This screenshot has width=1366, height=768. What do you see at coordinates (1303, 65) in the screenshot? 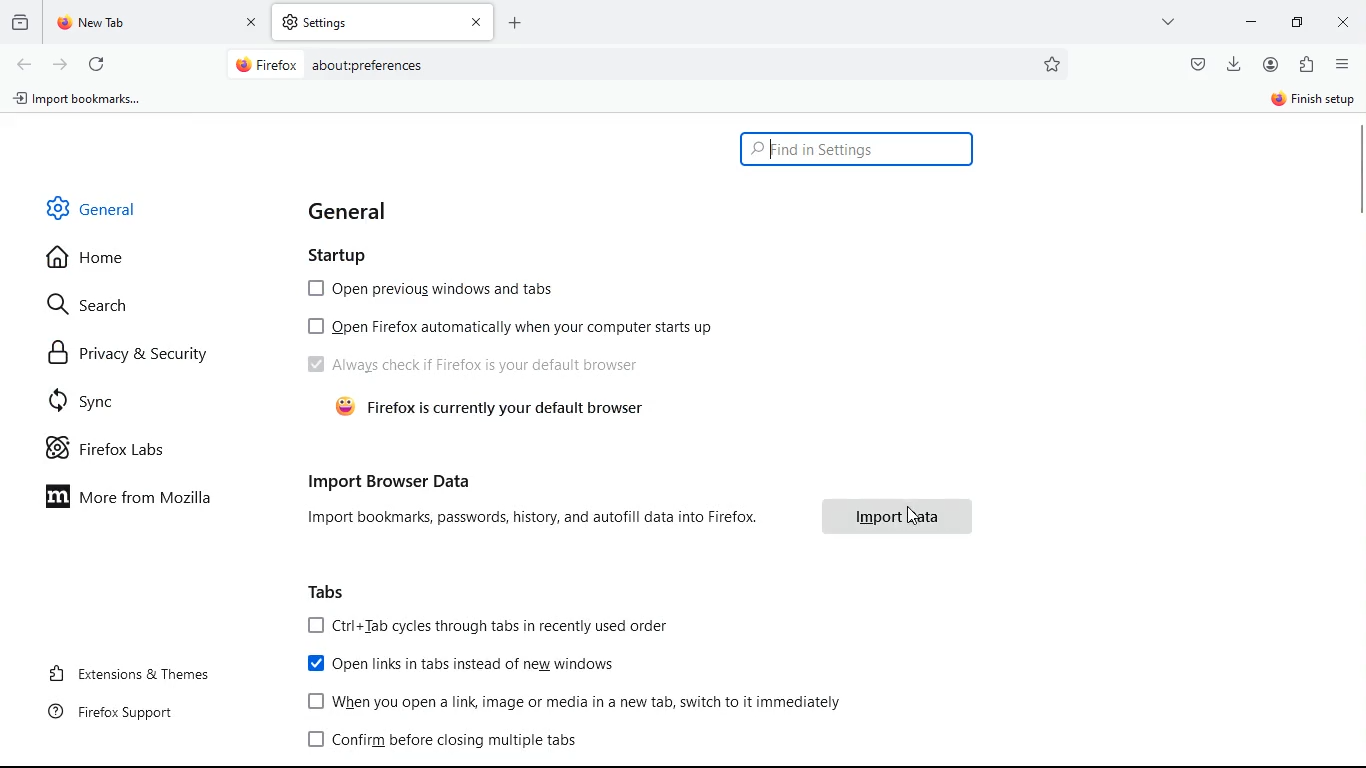
I see `extentions` at bounding box center [1303, 65].